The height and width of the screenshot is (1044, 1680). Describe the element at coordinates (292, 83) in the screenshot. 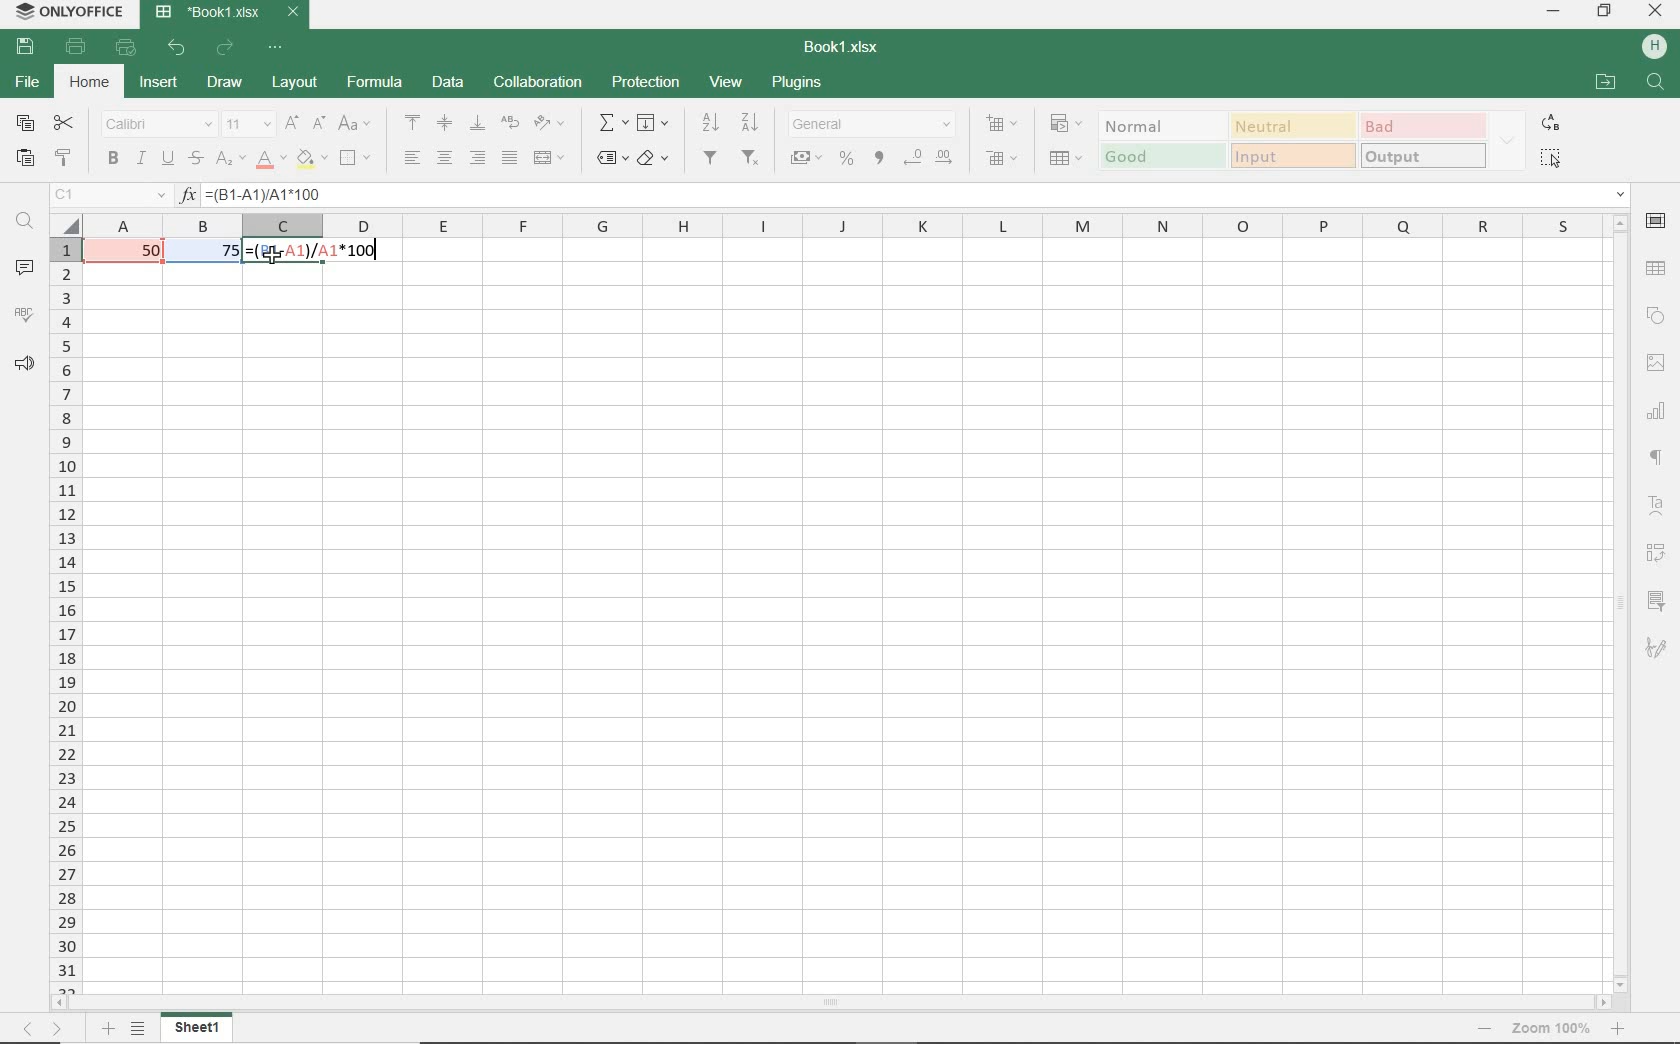

I see `layout` at that location.